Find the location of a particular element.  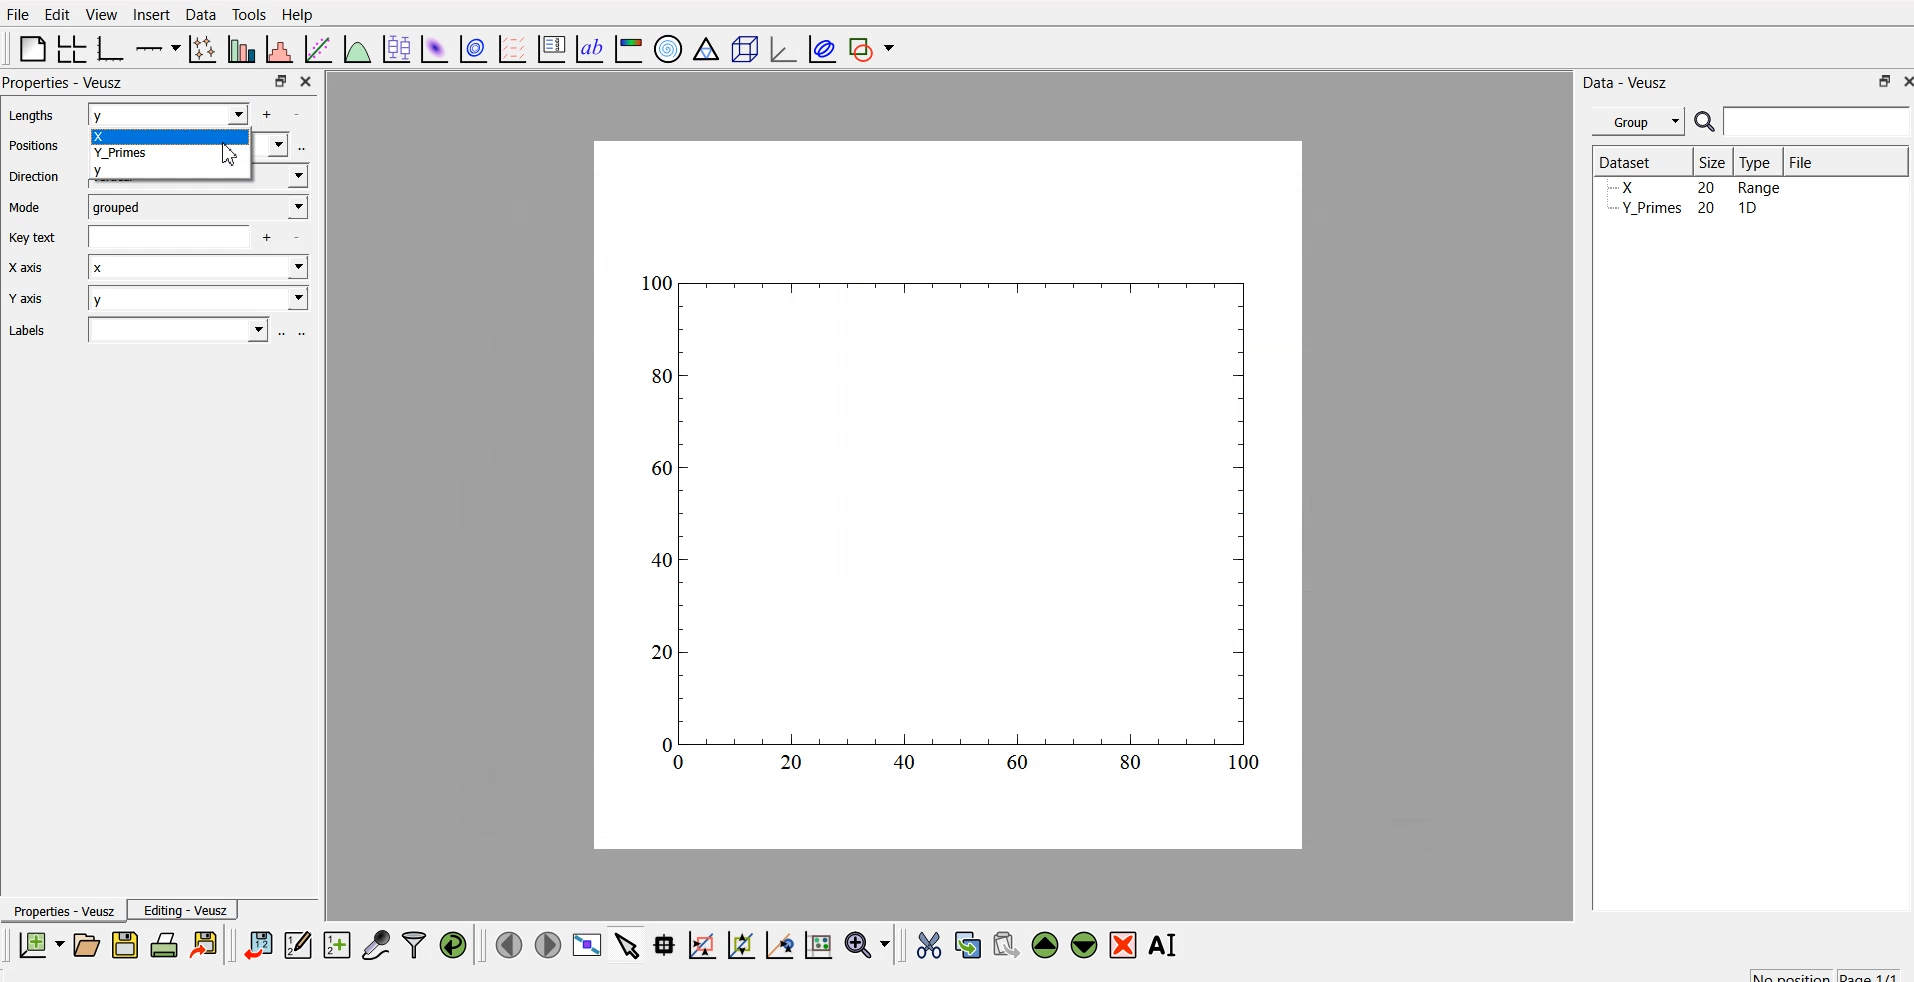

view plot full screen is located at coordinates (588, 944).